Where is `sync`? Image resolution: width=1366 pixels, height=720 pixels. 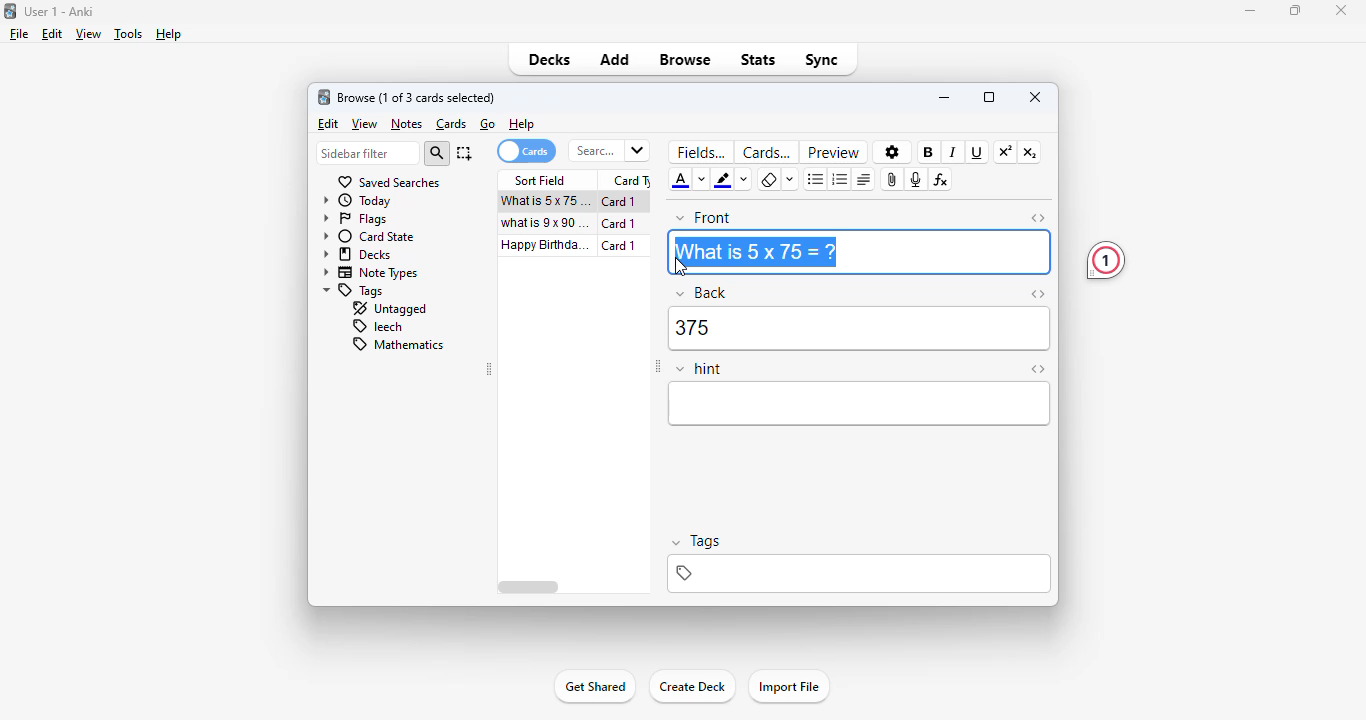
sync is located at coordinates (820, 62).